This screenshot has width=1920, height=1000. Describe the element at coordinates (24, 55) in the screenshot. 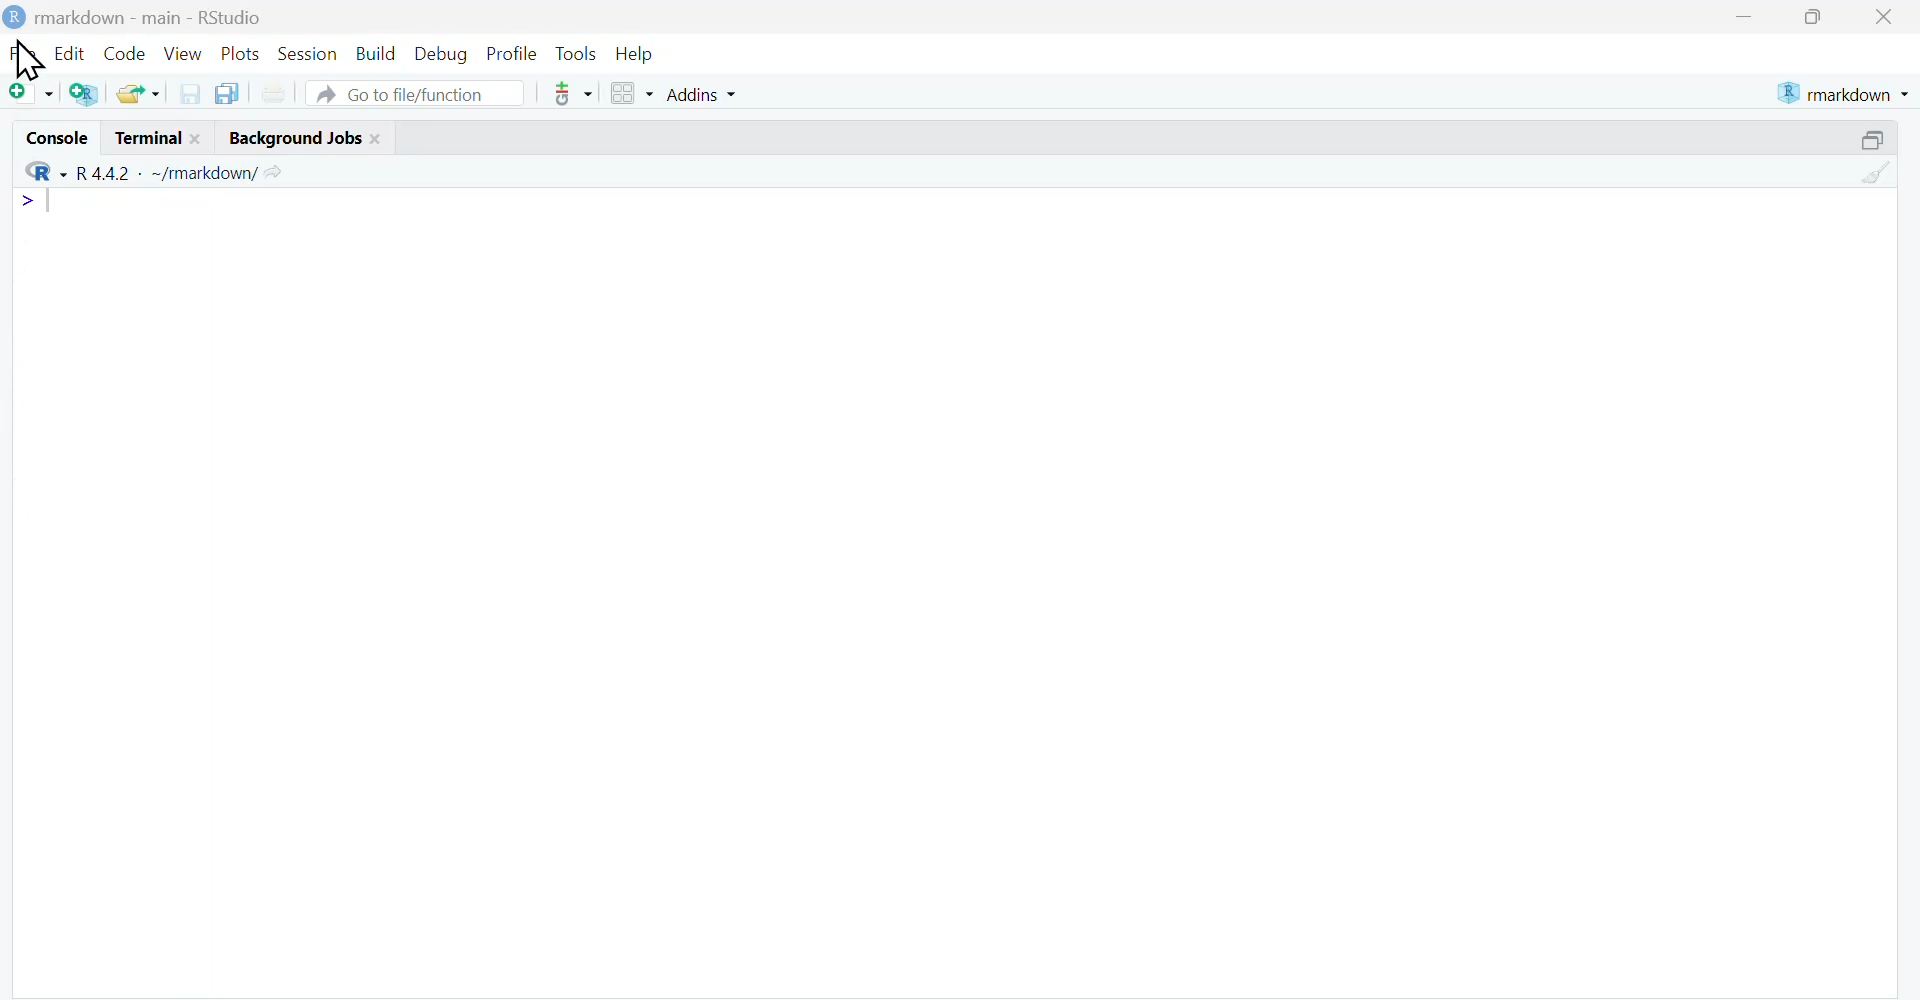

I see `File` at that location.